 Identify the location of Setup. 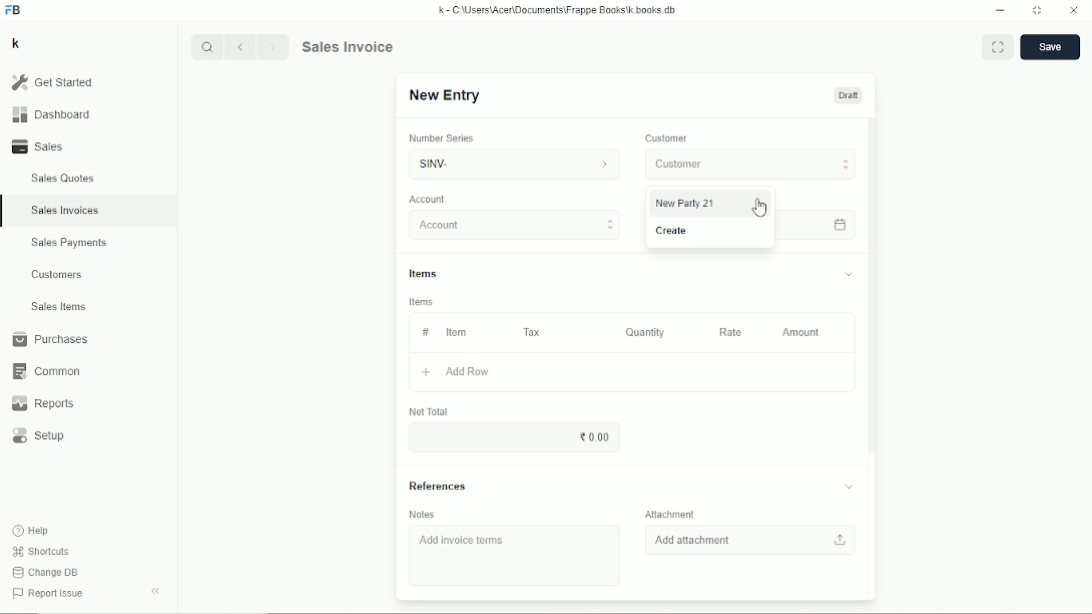
(41, 436).